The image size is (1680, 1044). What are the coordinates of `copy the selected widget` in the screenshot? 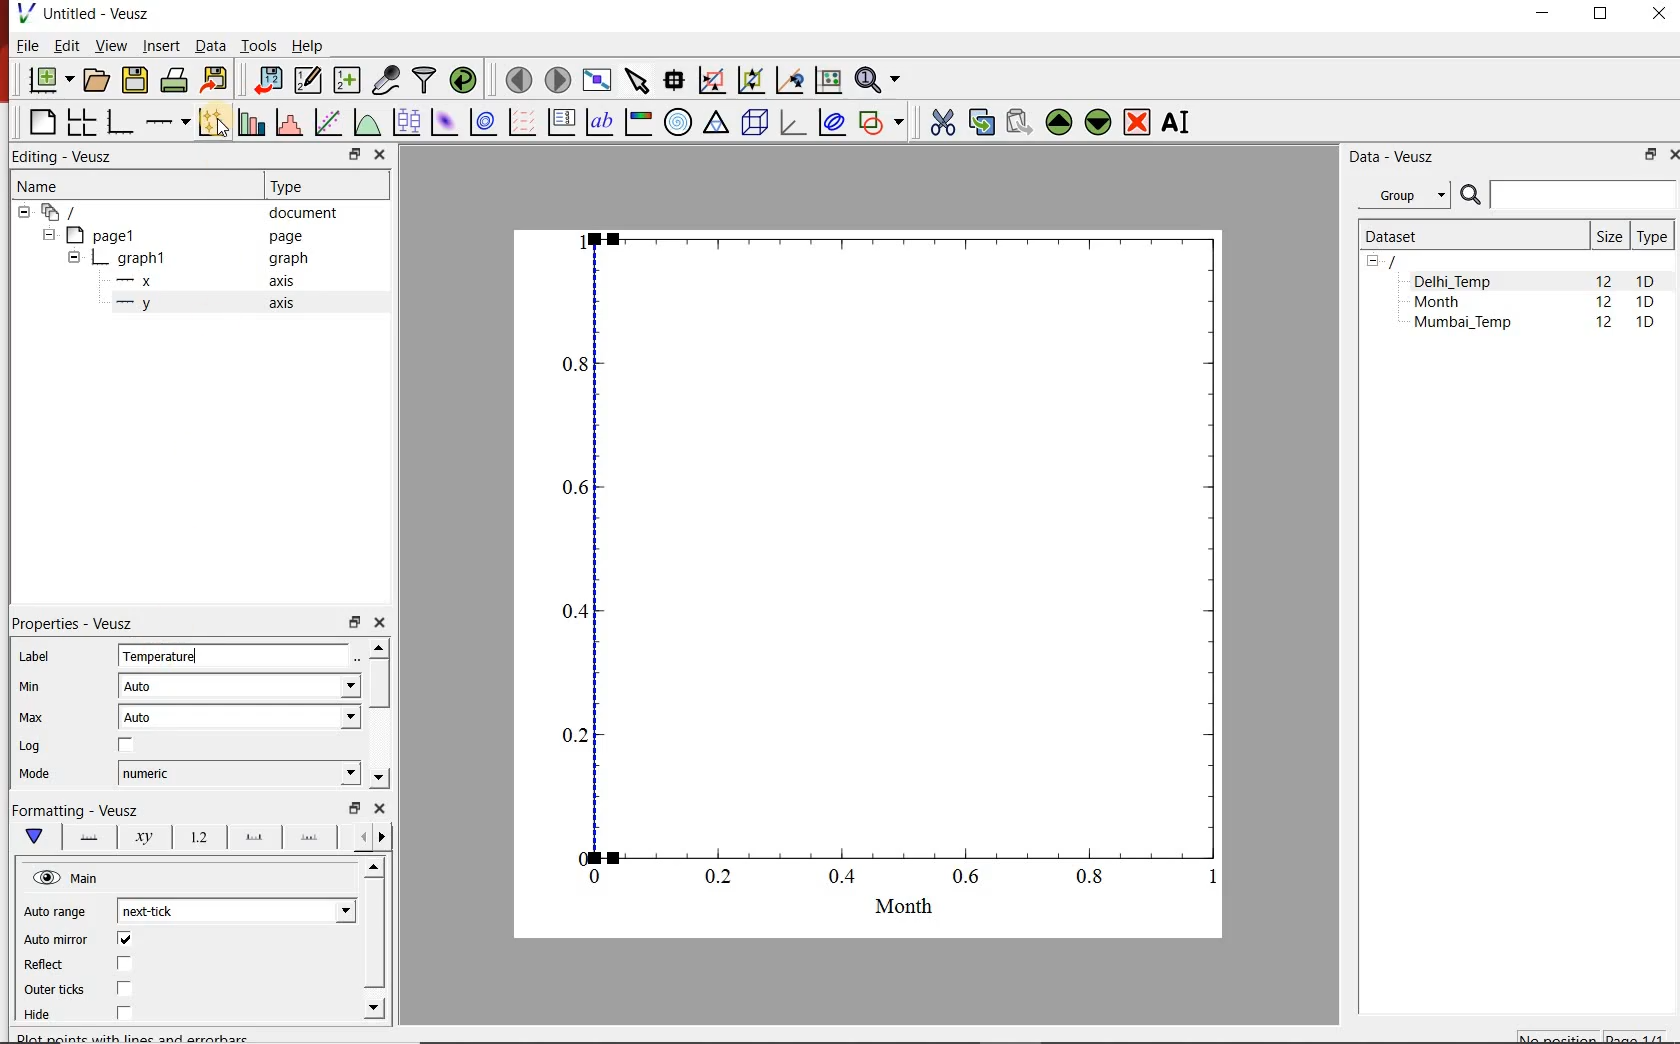 It's located at (979, 122).